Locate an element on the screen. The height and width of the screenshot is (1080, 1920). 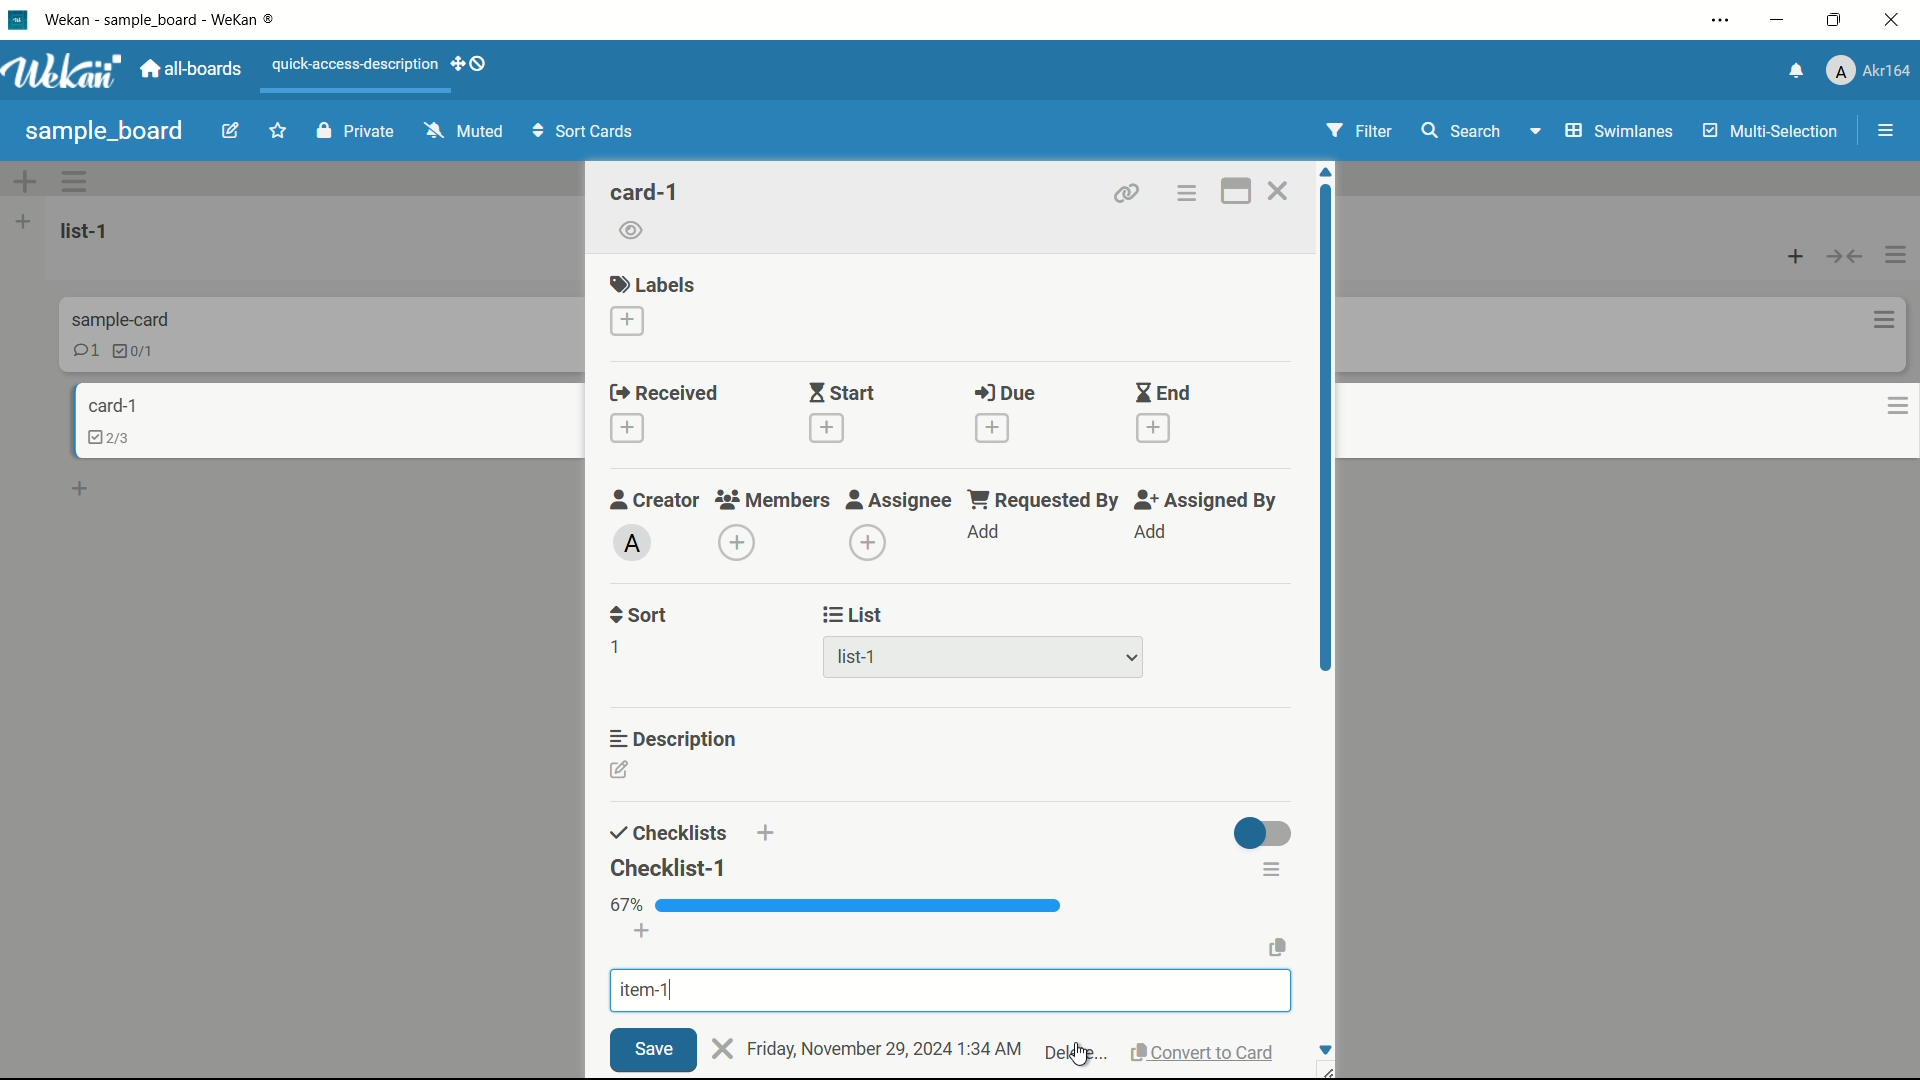
item-1 is located at coordinates (649, 991).